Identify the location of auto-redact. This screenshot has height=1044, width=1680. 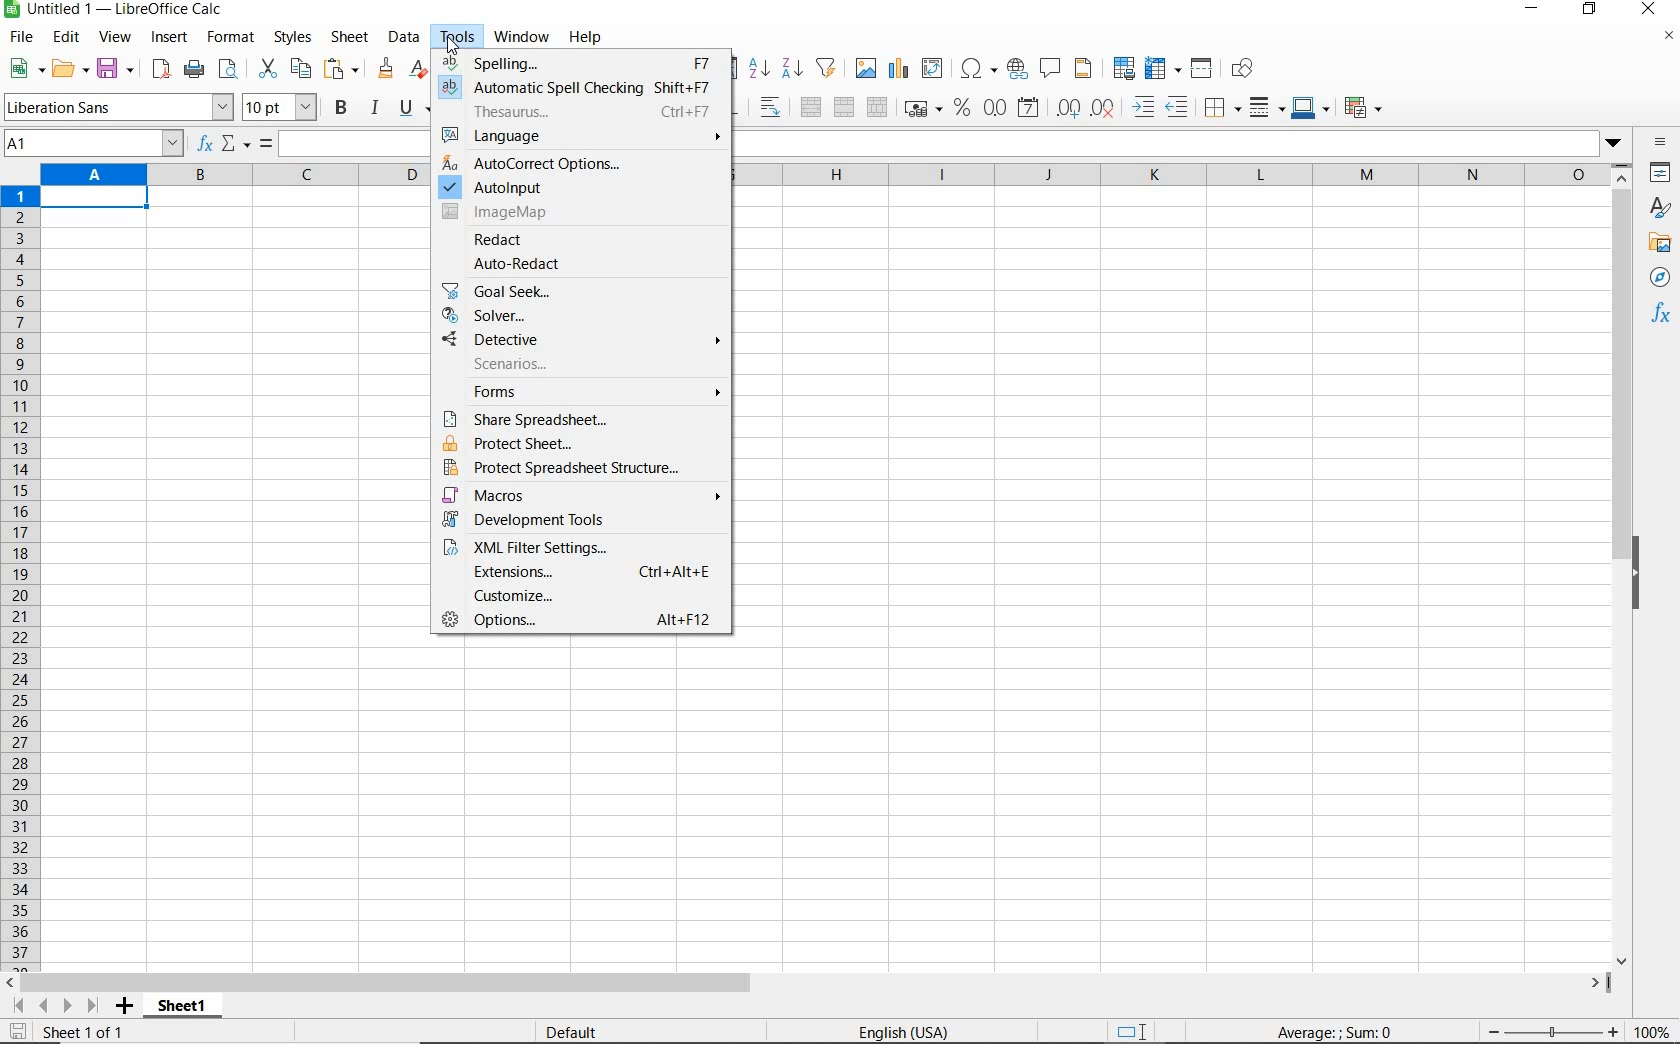
(550, 264).